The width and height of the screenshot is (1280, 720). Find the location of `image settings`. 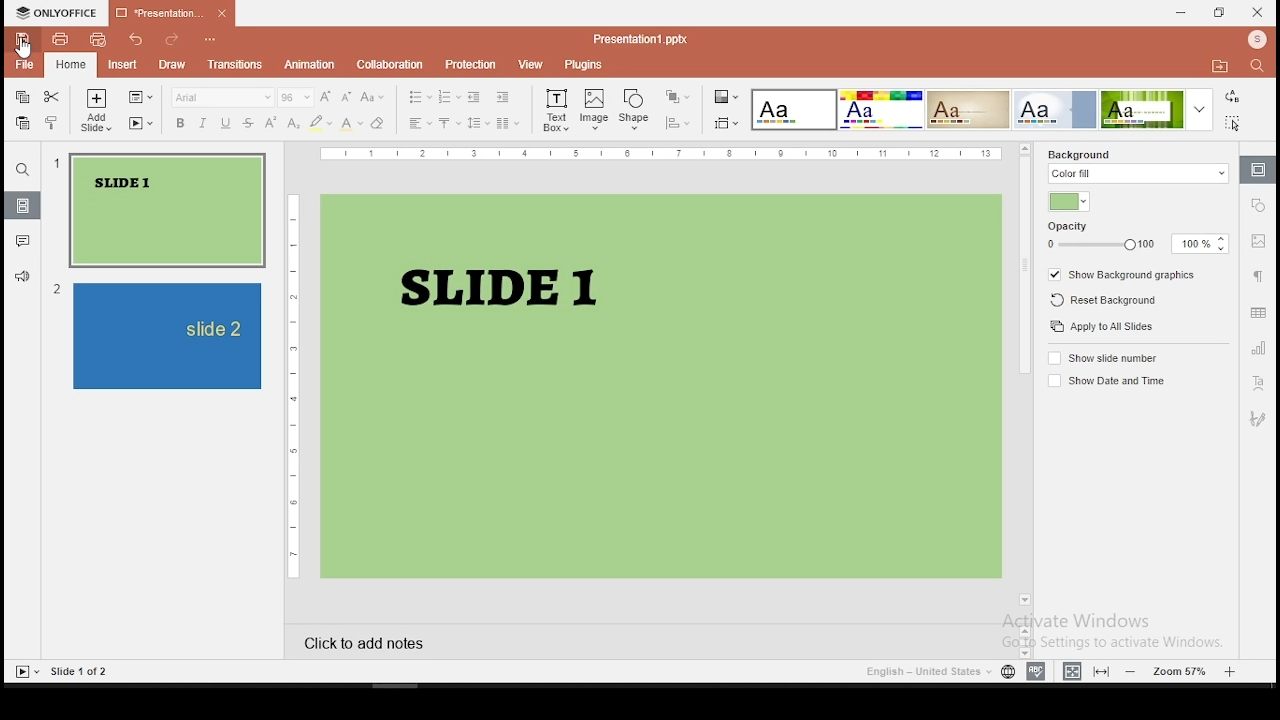

image settings is located at coordinates (1258, 243).